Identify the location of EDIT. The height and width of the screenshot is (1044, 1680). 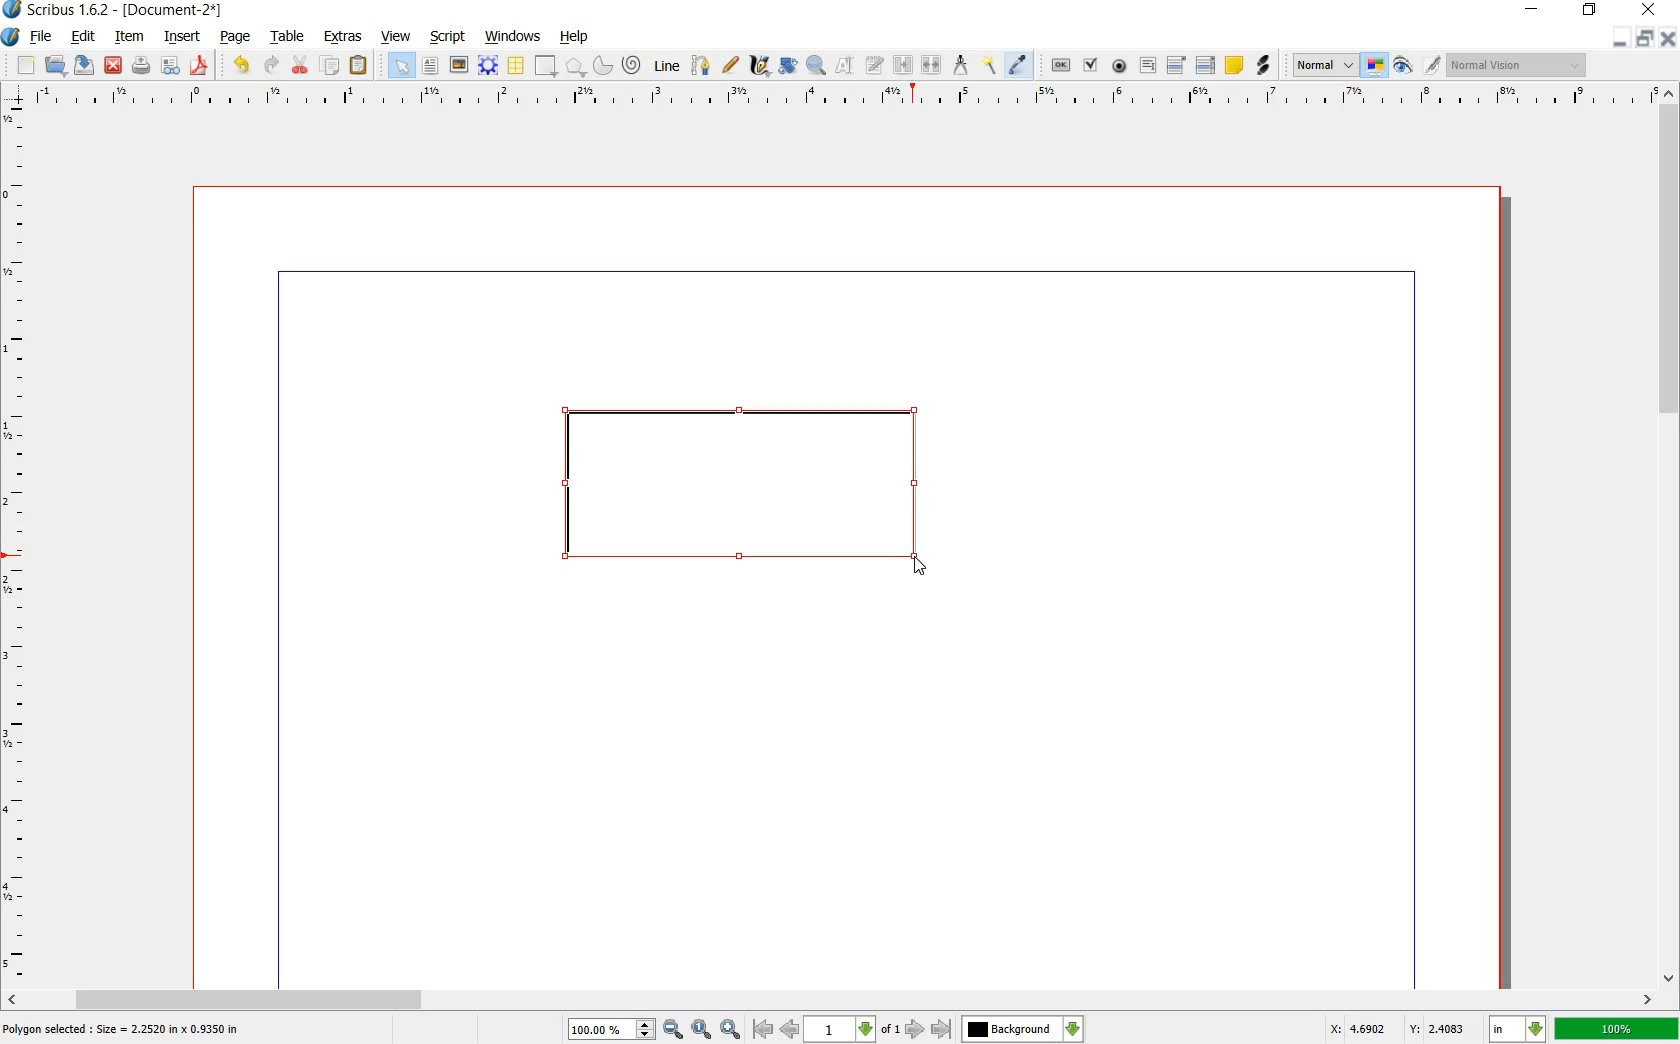
(82, 37).